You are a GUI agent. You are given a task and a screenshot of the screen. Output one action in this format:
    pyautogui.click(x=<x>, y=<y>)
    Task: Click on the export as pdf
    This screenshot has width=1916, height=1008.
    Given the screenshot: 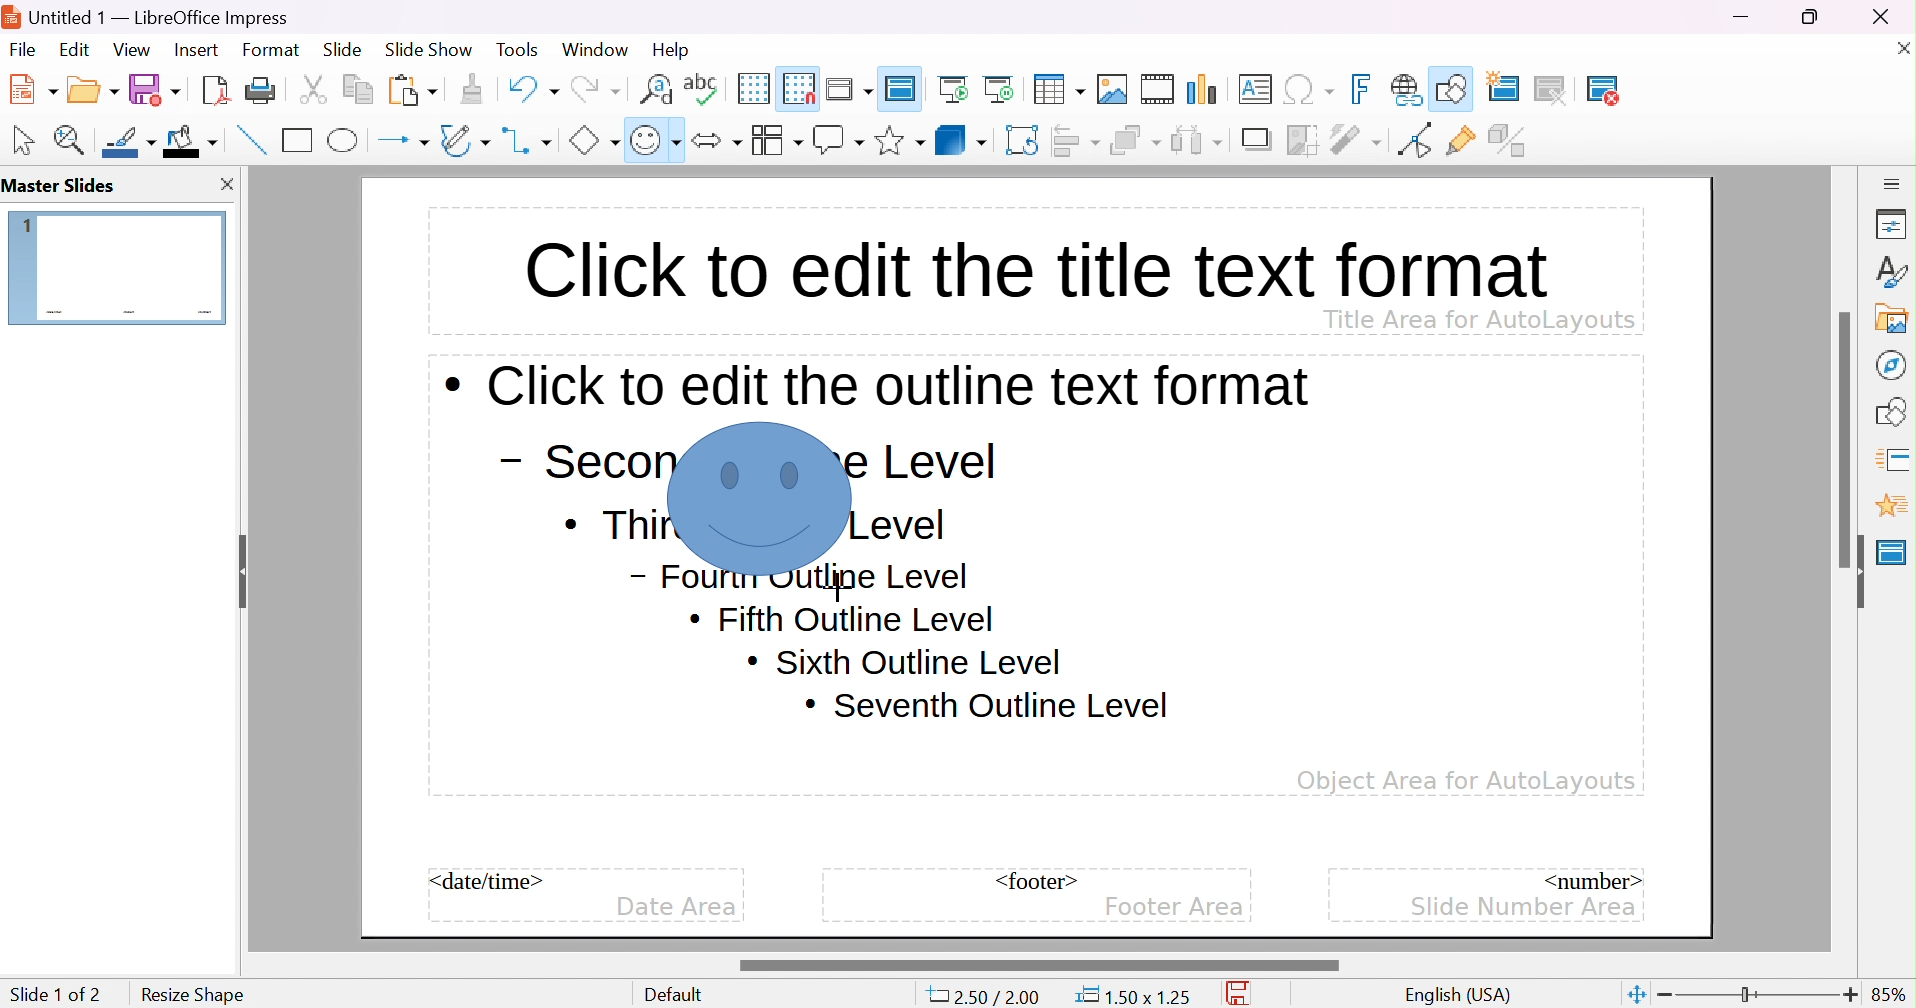 What is the action you would take?
    pyautogui.click(x=213, y=89)
    